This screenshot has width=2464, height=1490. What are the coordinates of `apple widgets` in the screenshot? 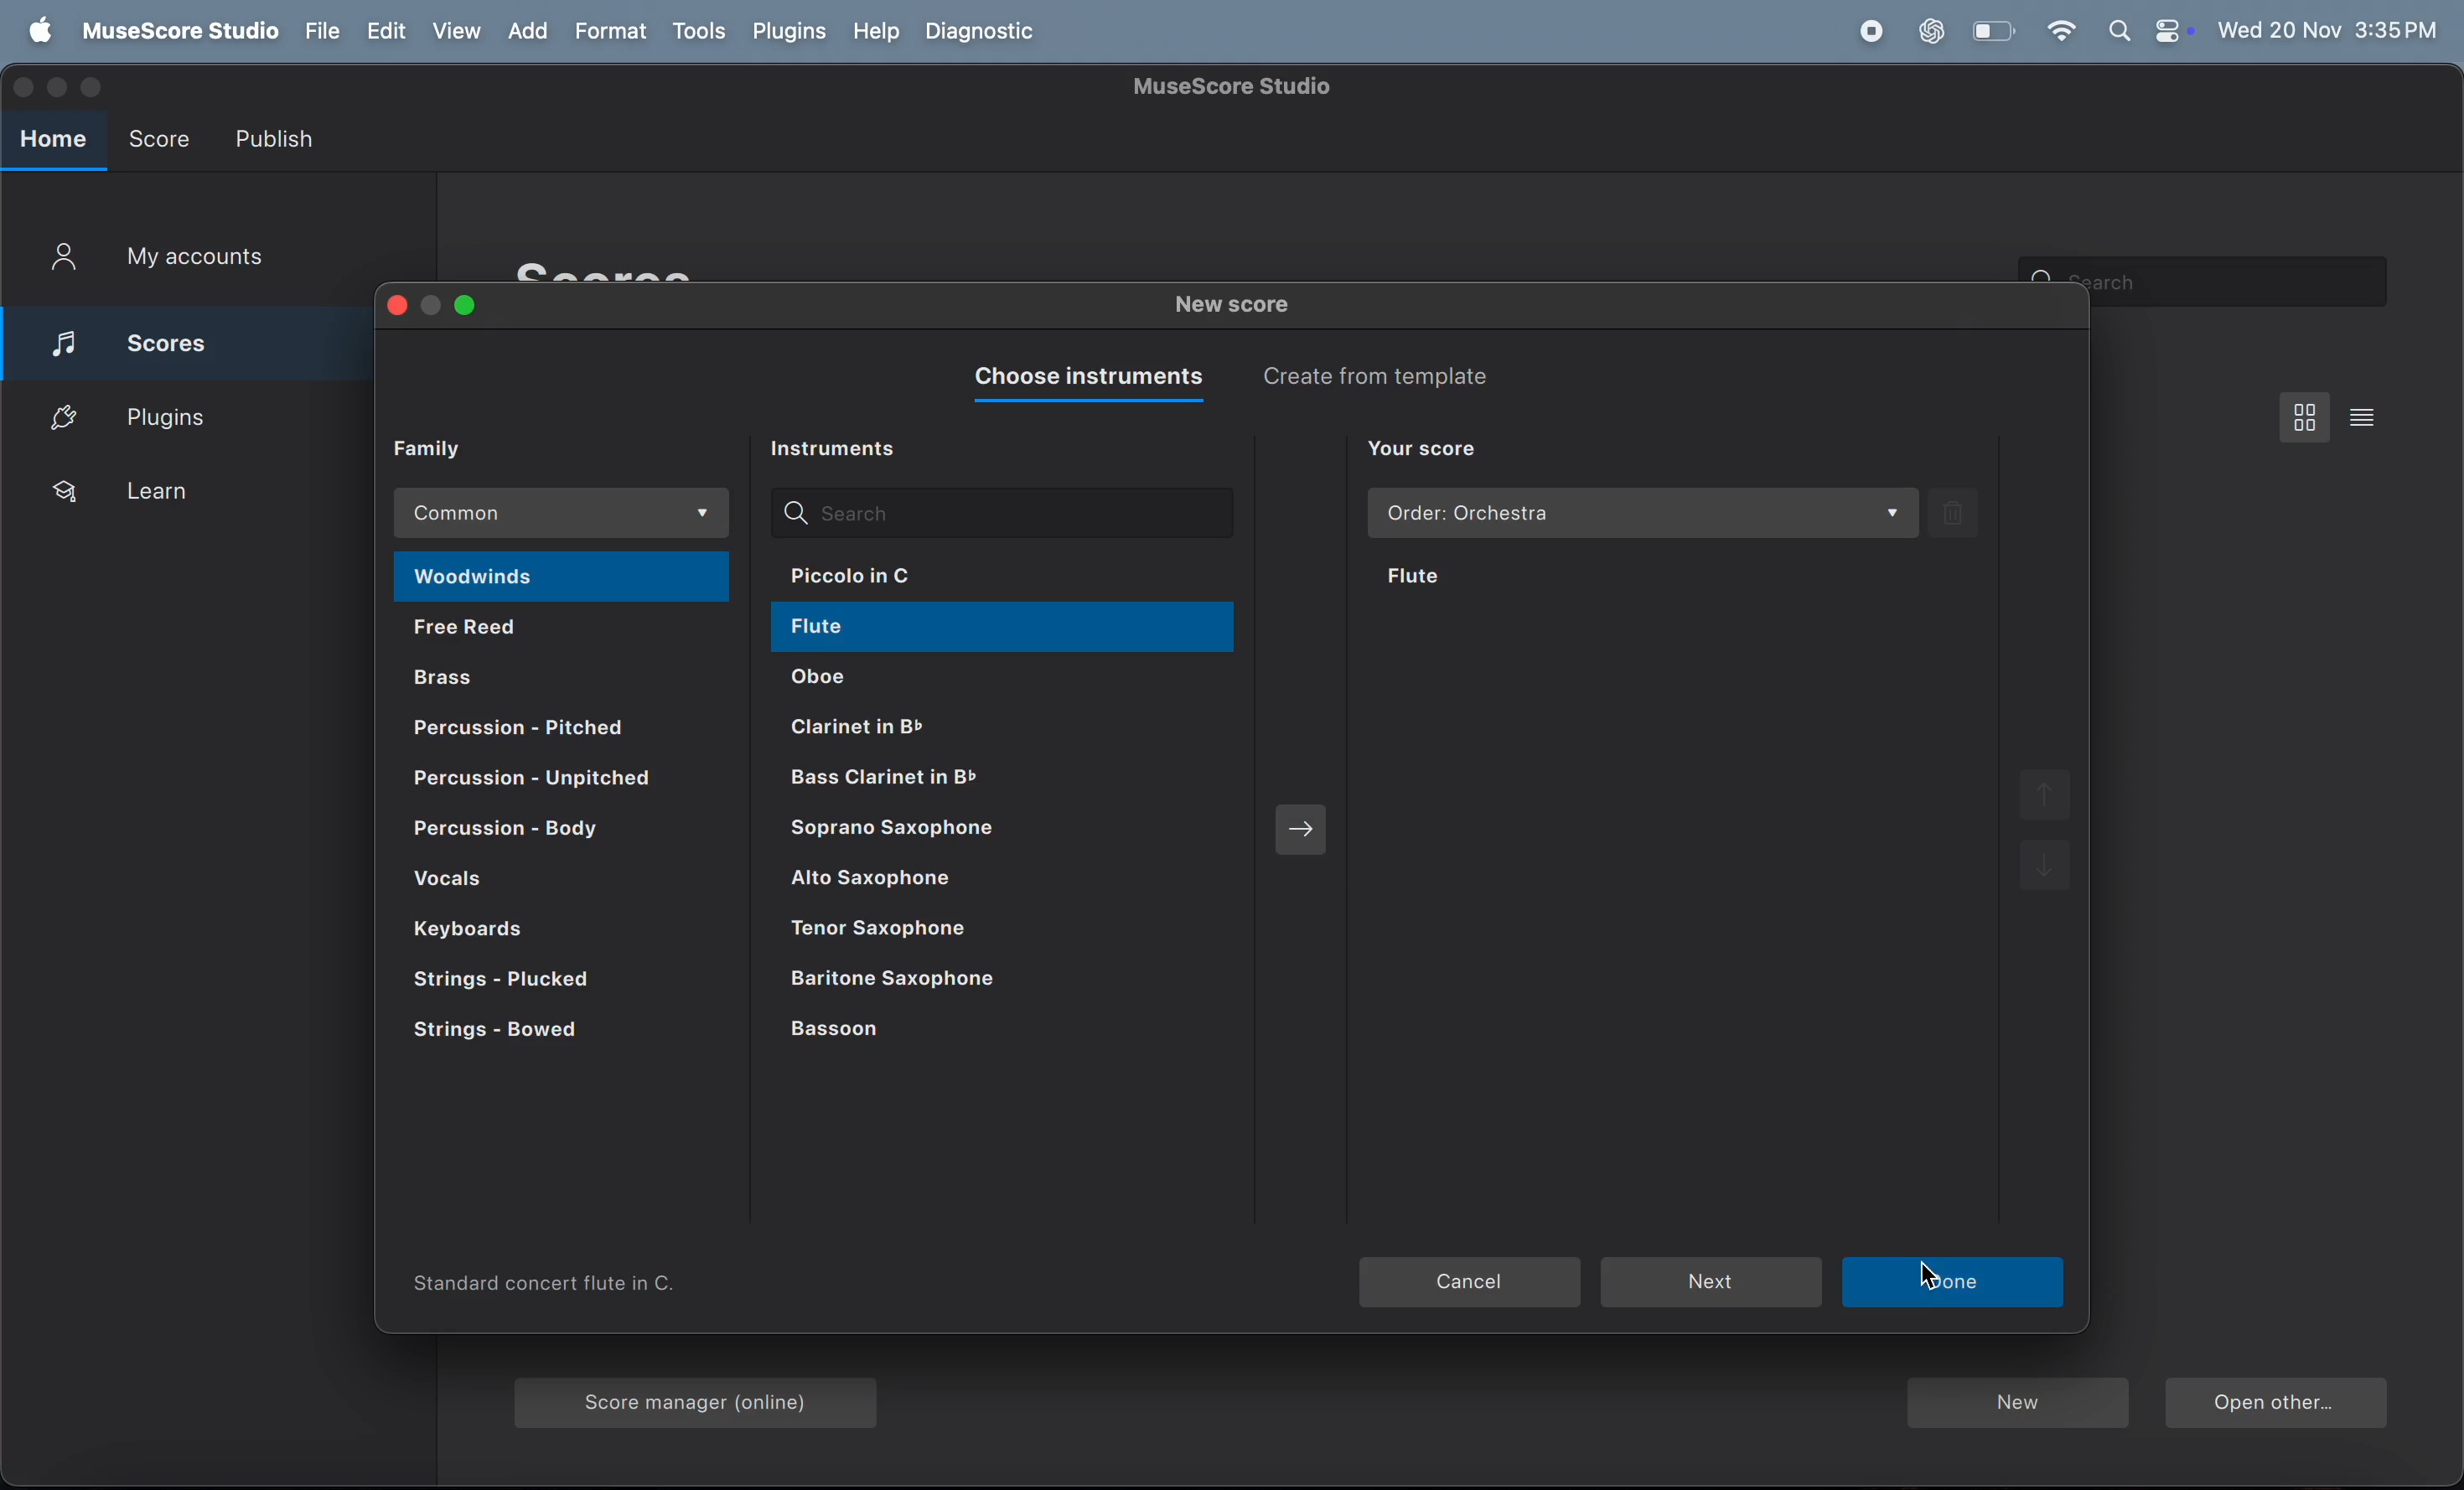 It's located at (2149, 31).